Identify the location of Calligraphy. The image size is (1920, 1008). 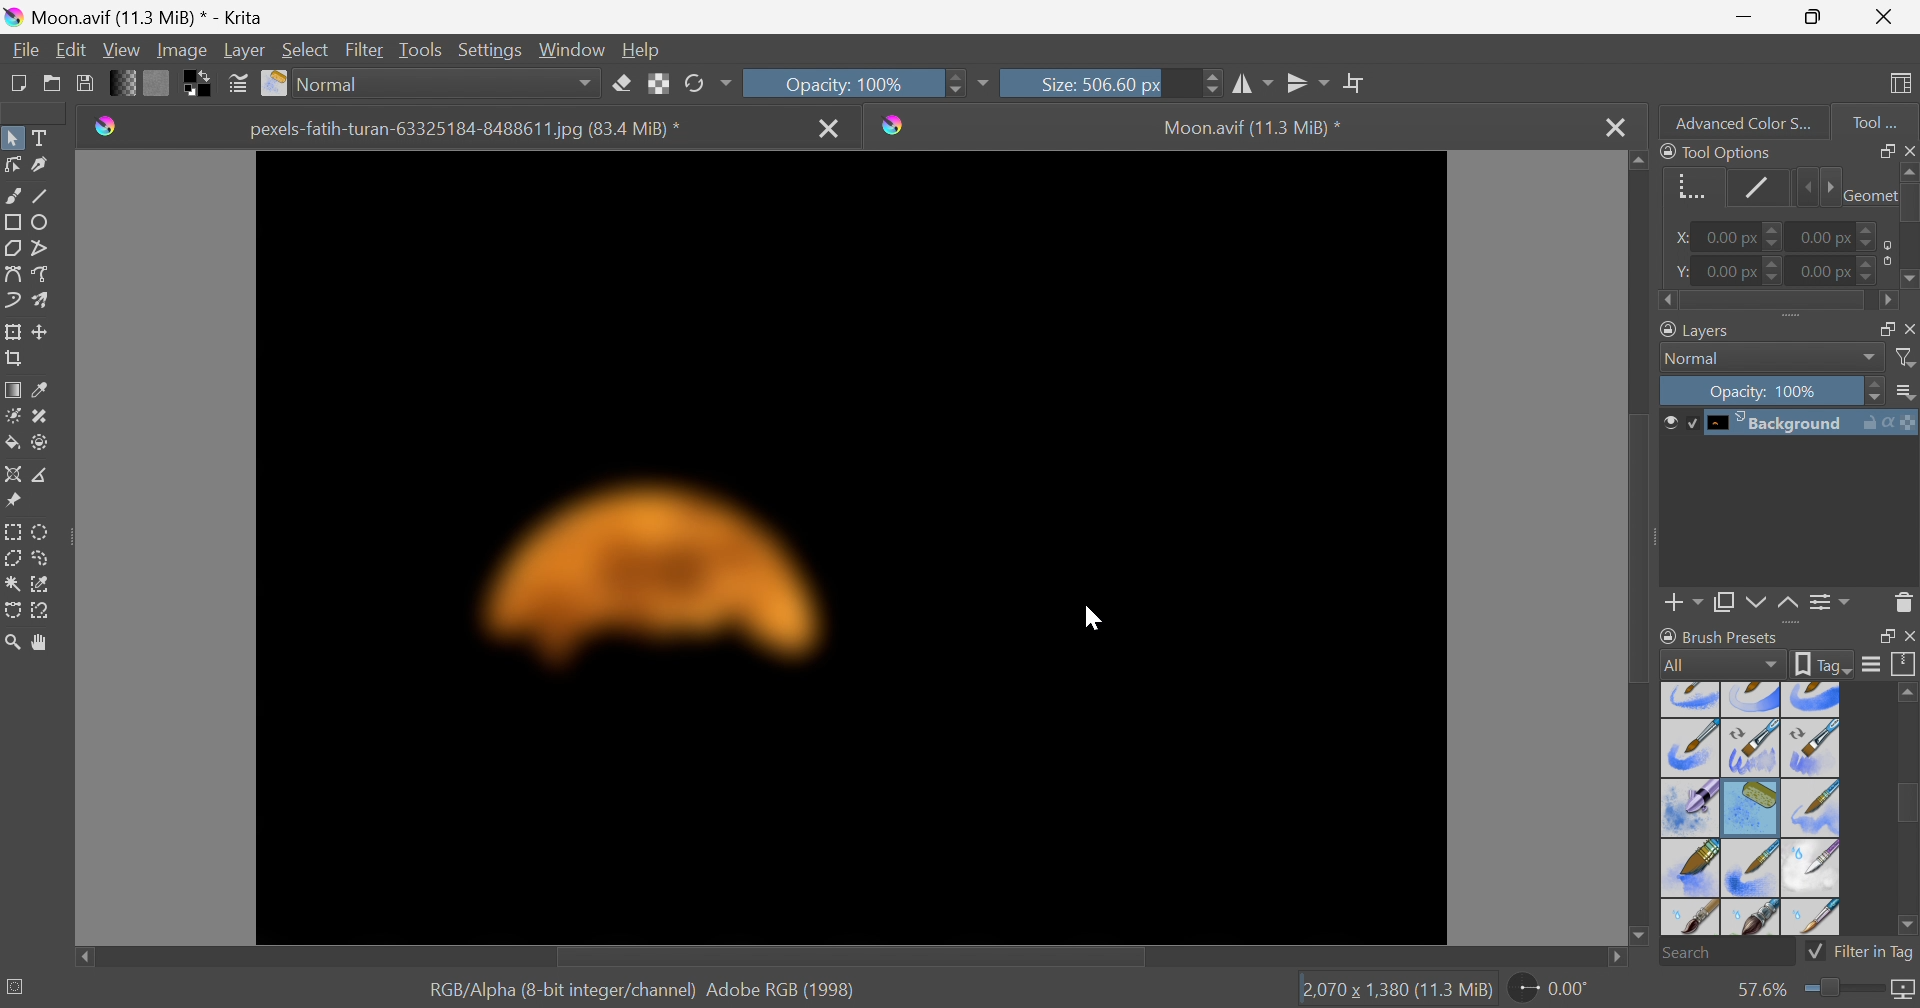
(43, 164).